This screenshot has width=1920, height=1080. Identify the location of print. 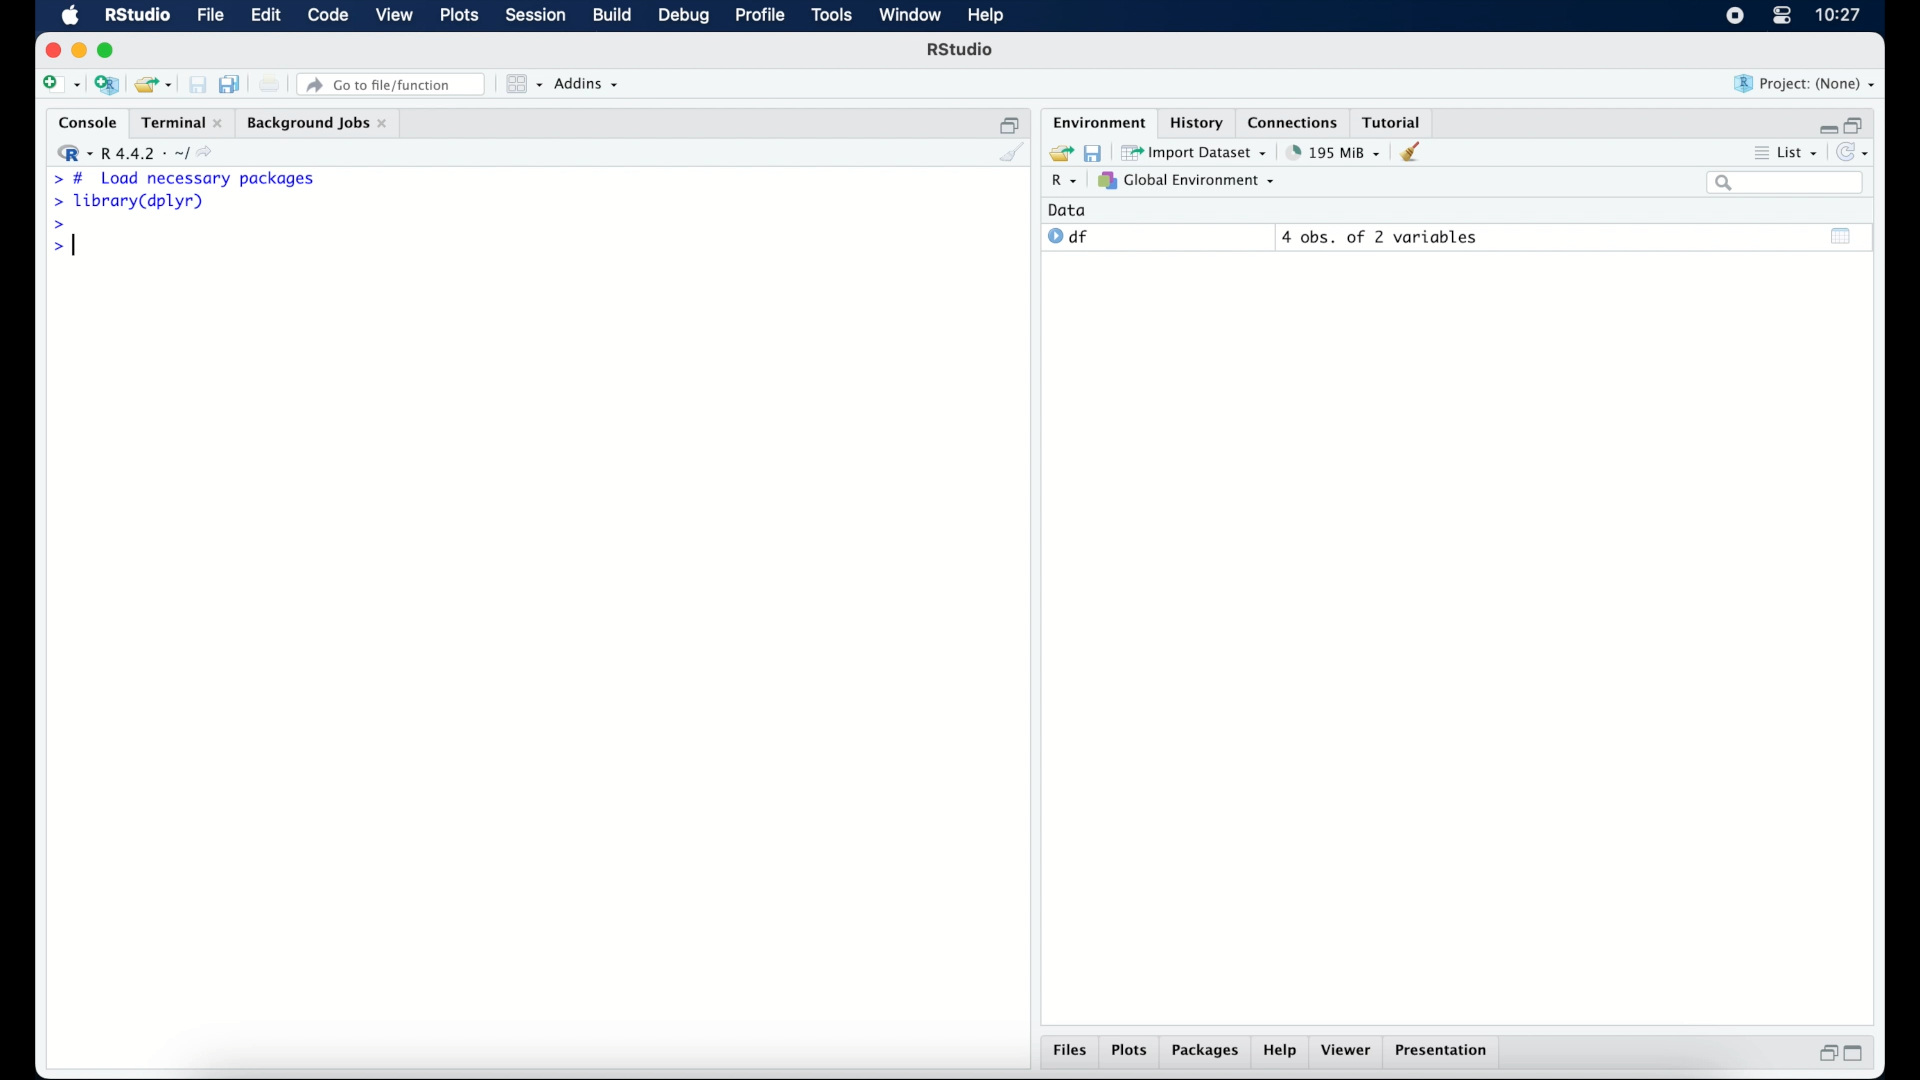
(270, 84).